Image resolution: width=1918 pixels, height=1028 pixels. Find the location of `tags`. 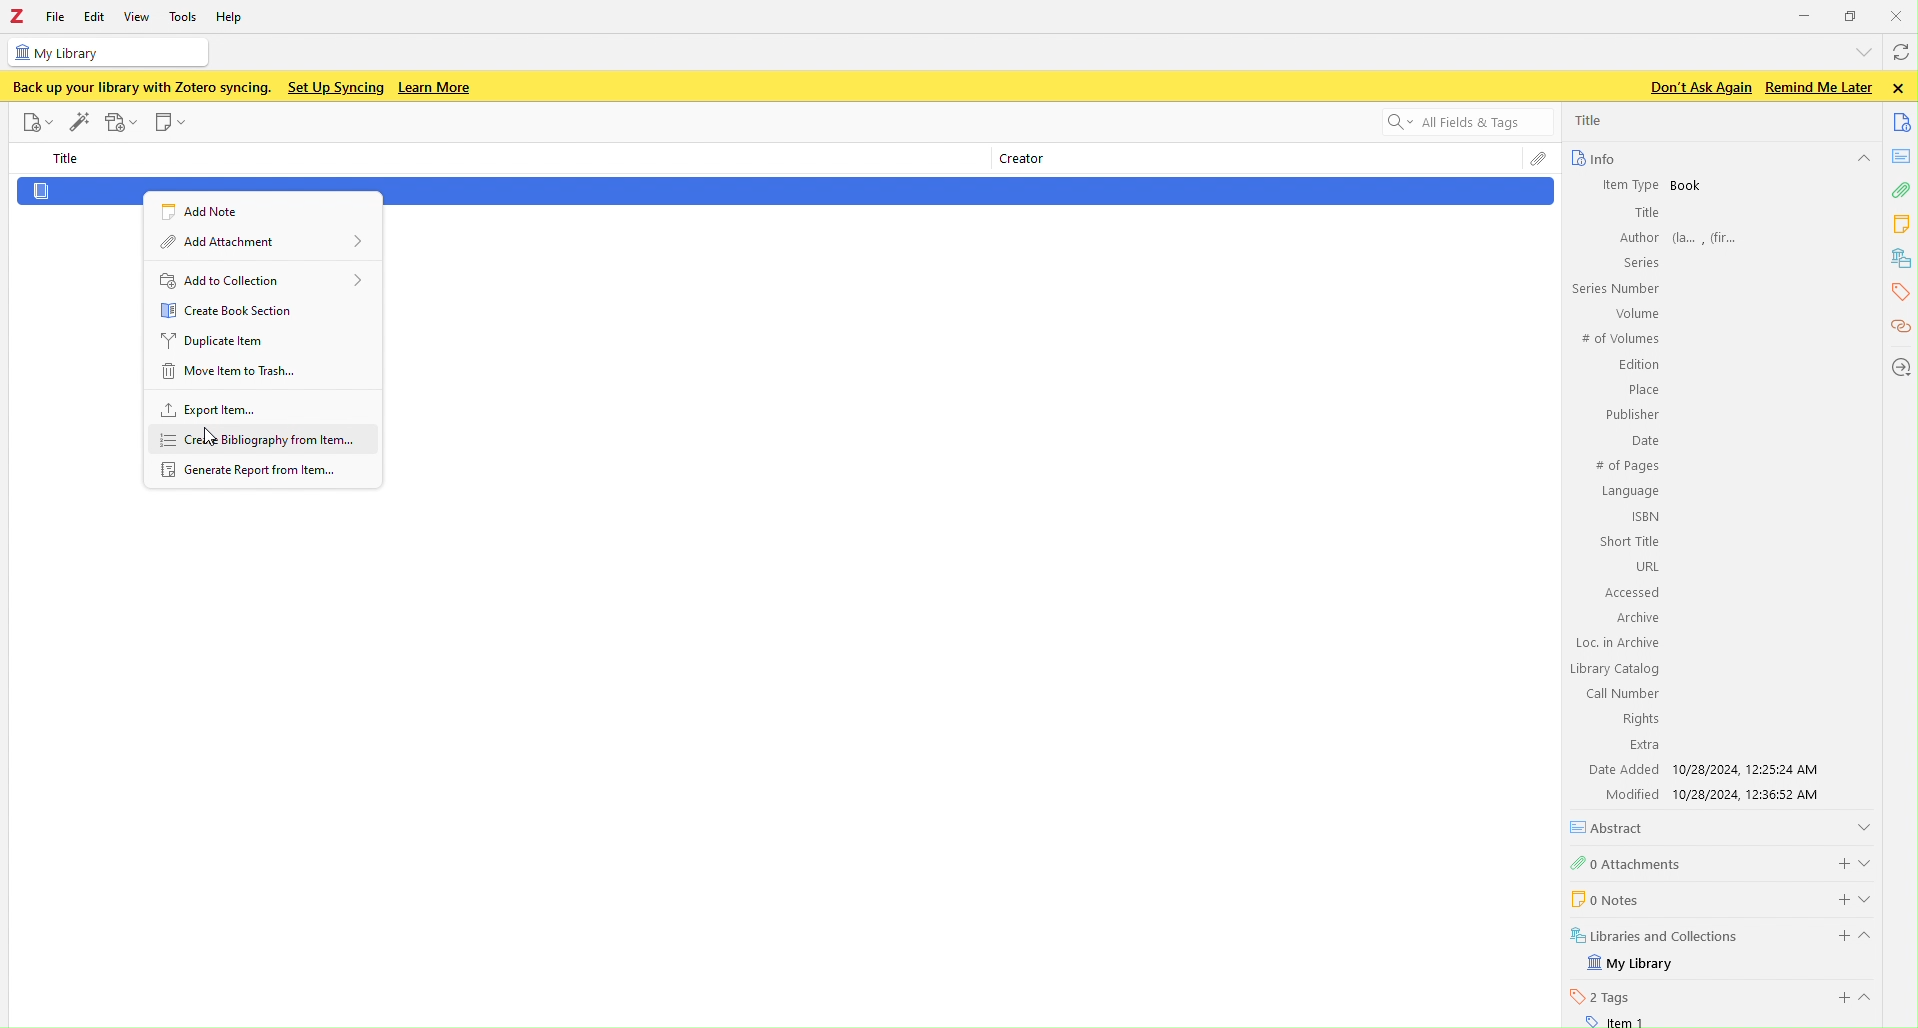

tags is located at coordinates (1898, 292).